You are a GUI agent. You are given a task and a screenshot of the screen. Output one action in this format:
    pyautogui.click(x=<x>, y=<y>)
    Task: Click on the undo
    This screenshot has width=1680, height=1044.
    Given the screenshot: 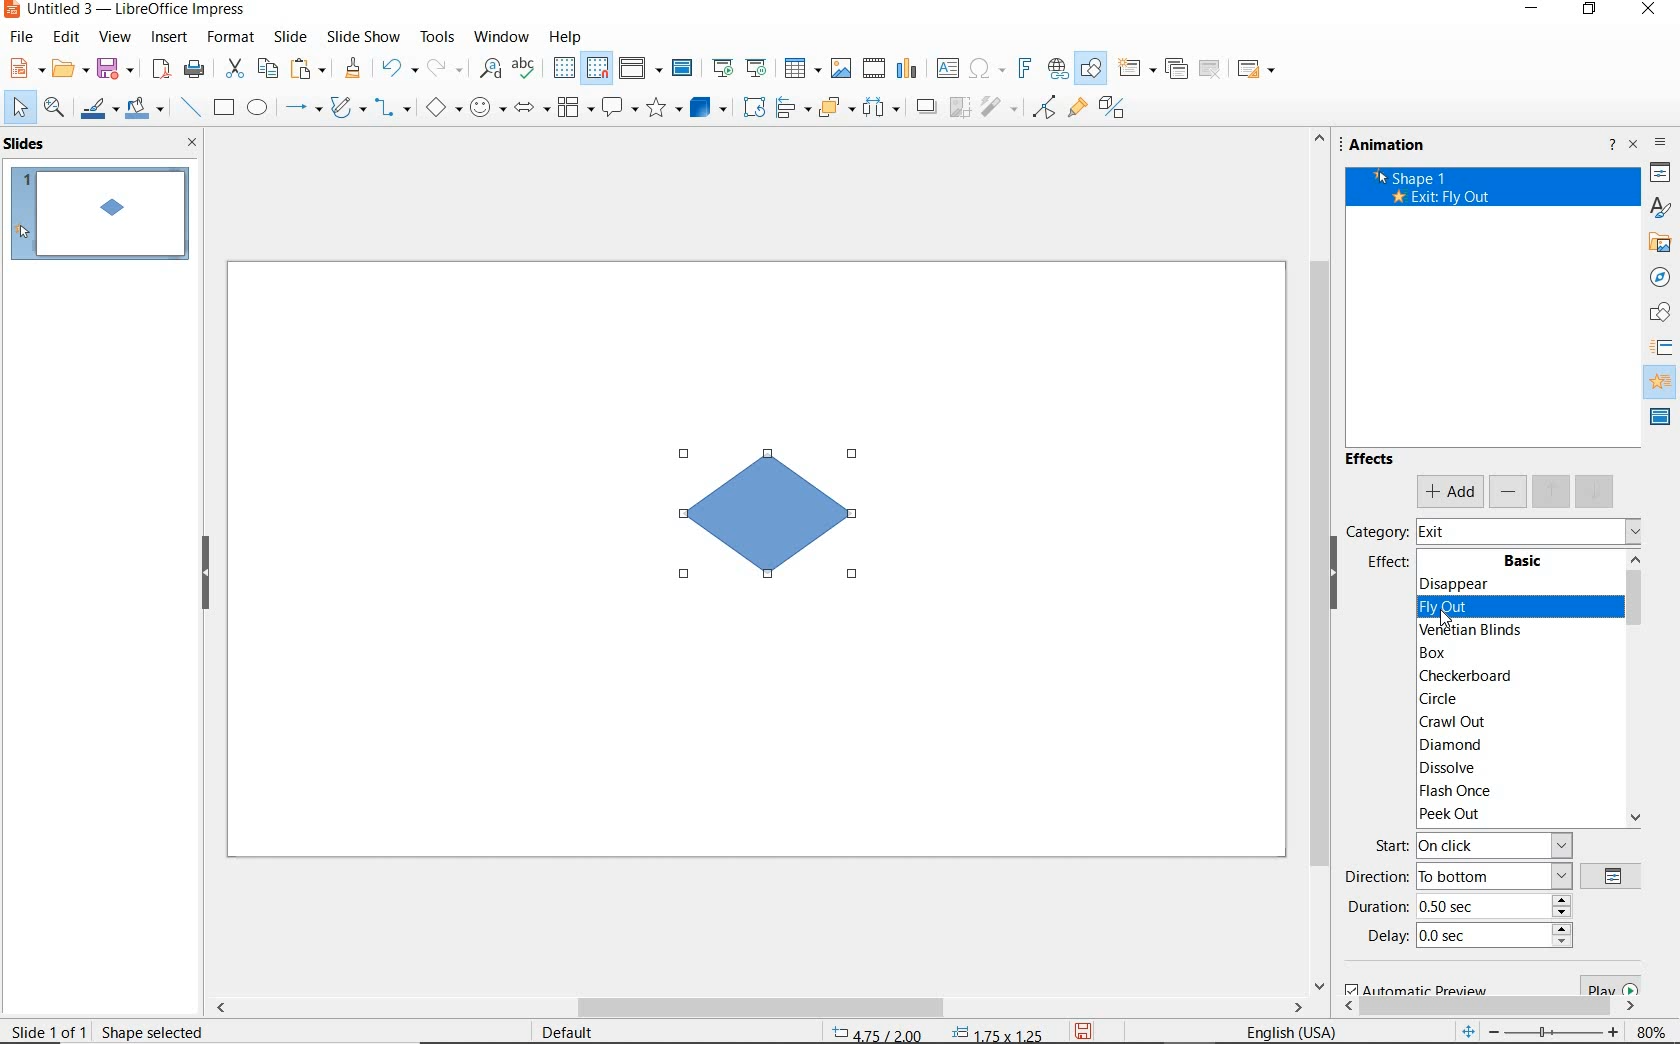 What is the action you would take?
    pyautogui.click(x=399, y=67)
    